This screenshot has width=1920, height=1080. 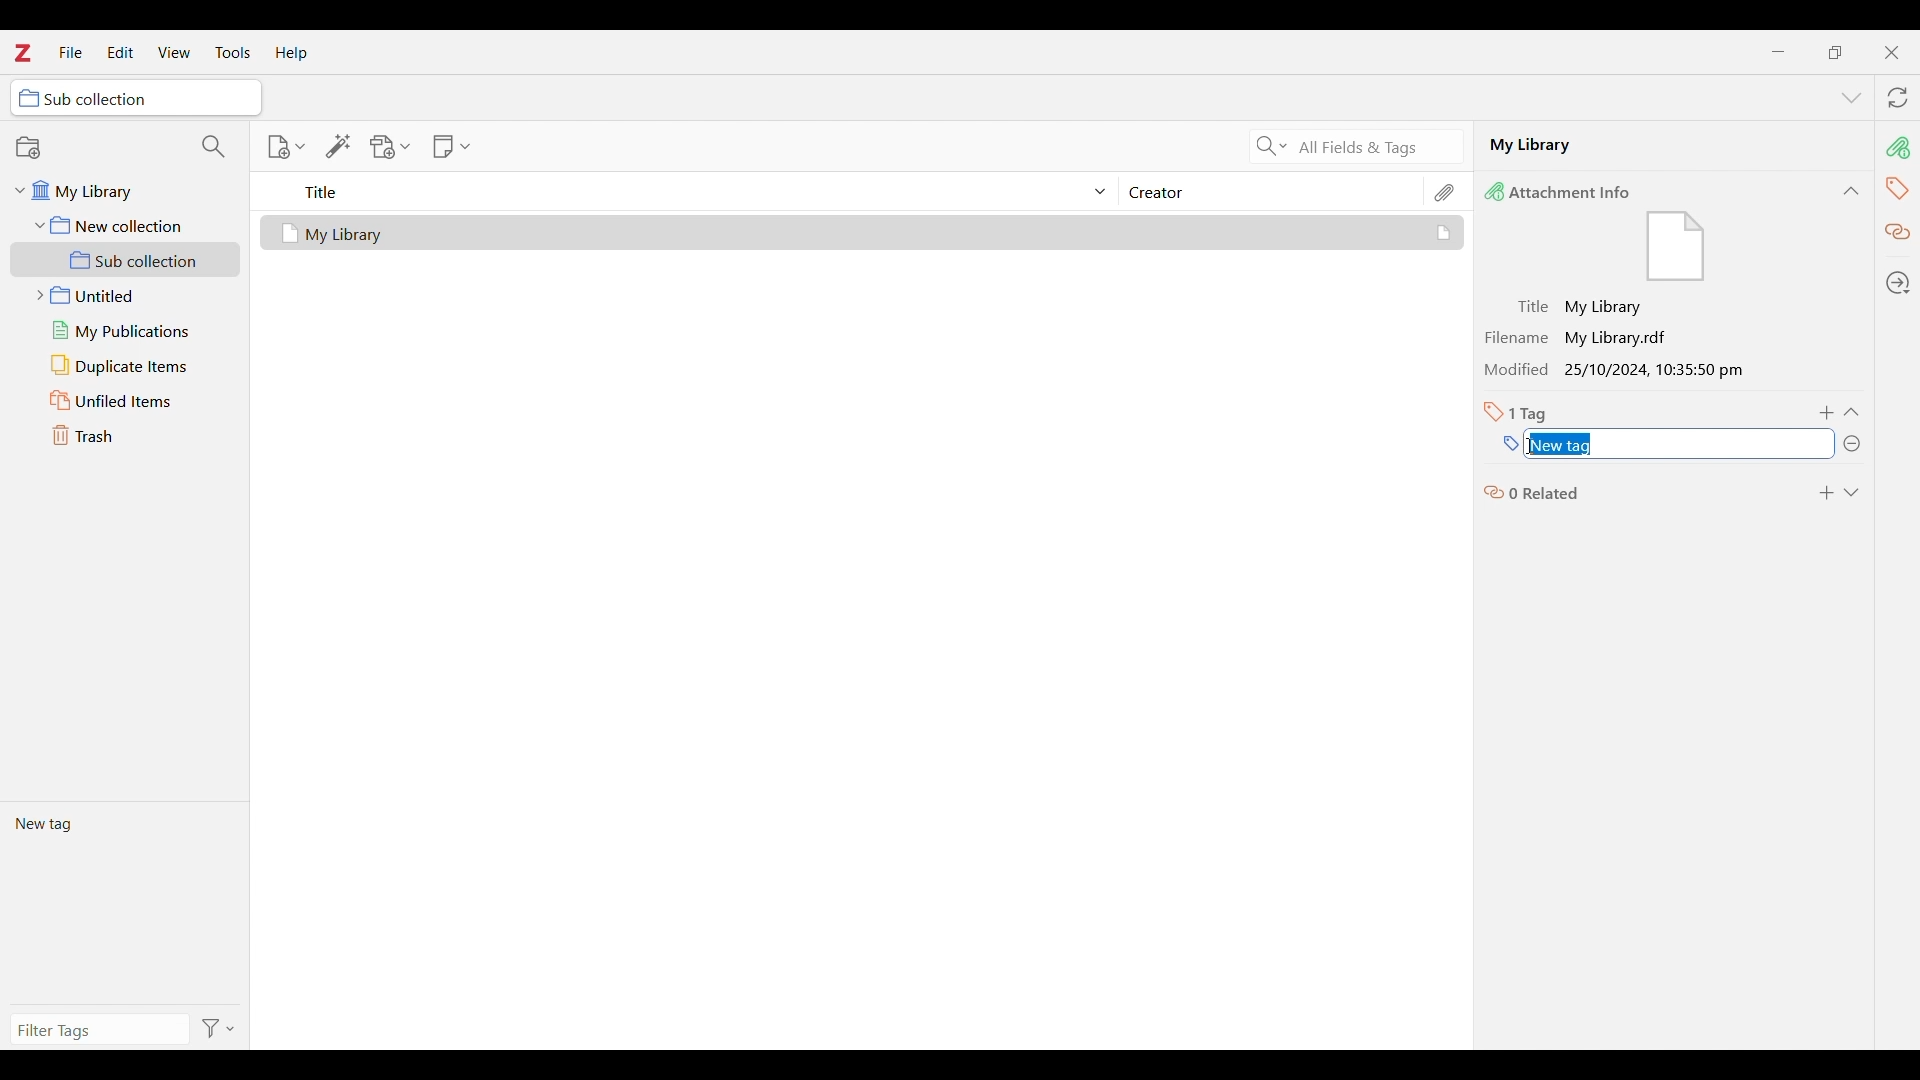 What do you see at coordinates (339, 146) in the screenshot?
I see `Add item/s by identifier` at bounding box center [339, 146].